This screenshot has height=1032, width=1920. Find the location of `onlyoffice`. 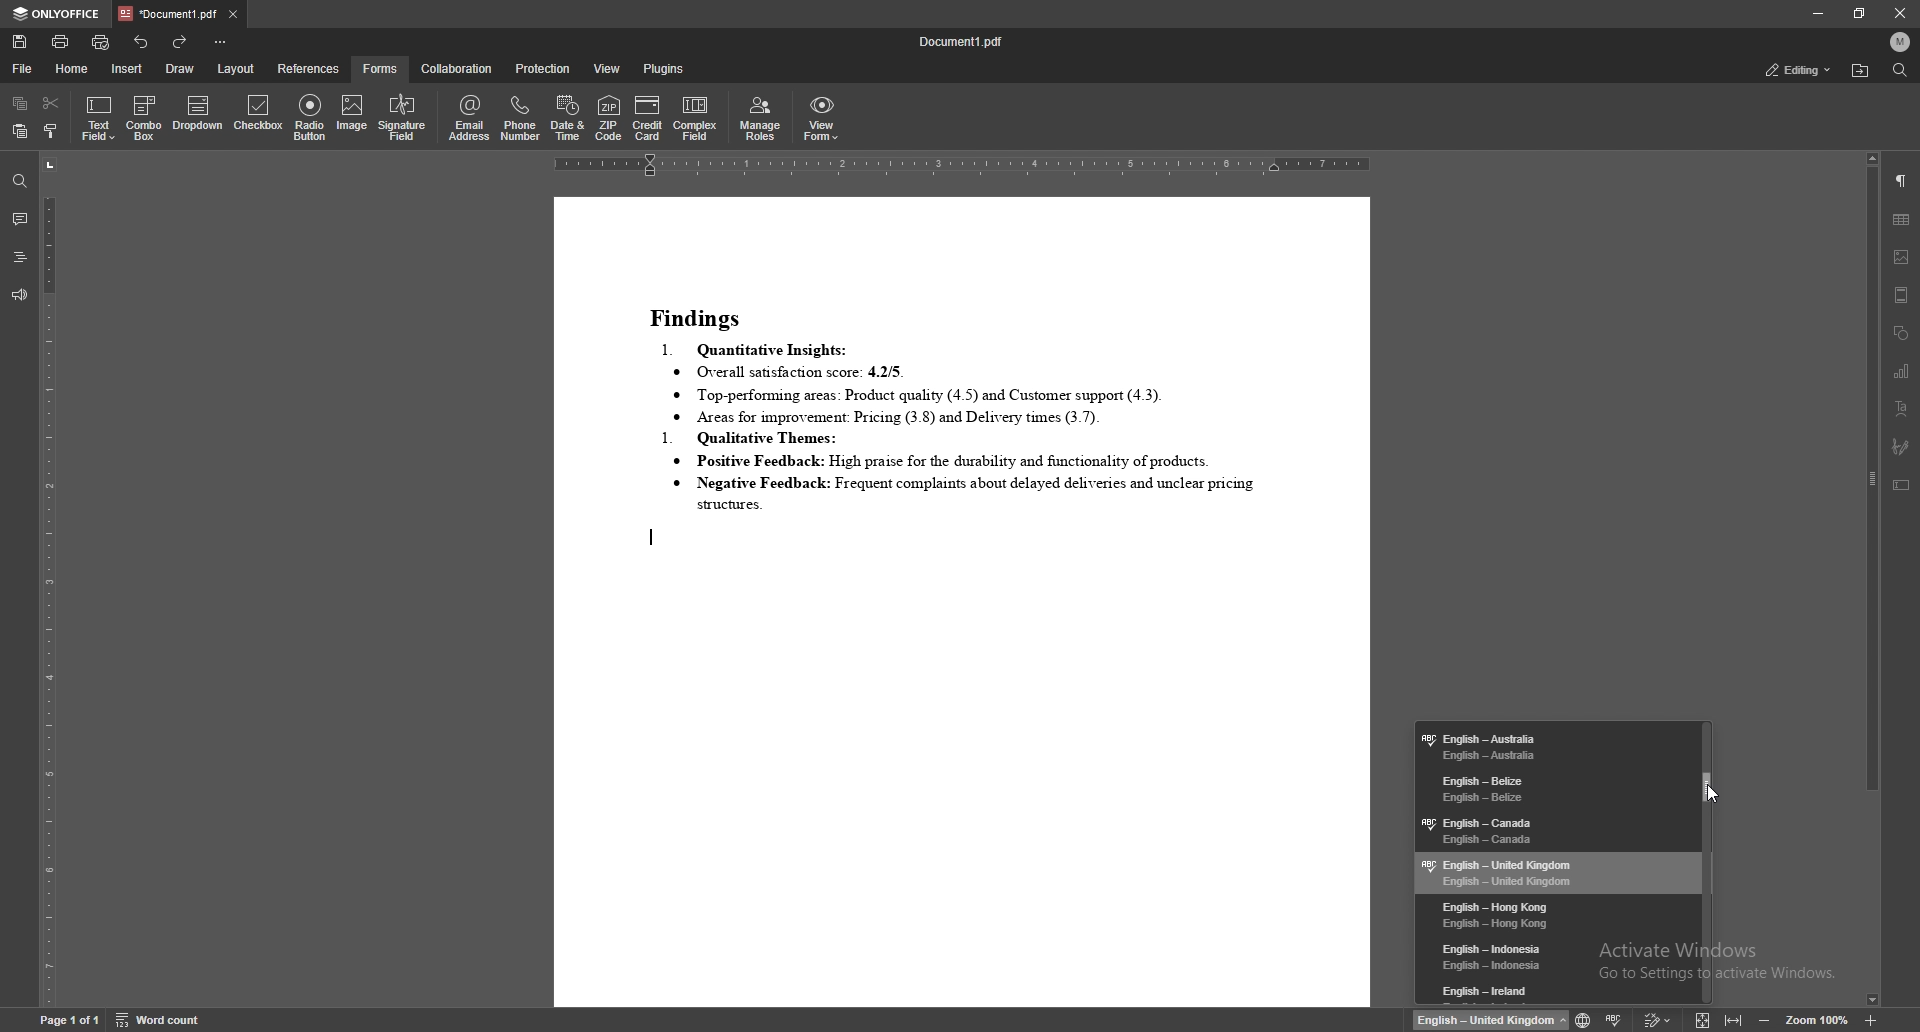

onlyoffice is located at coordinates (57, 14).